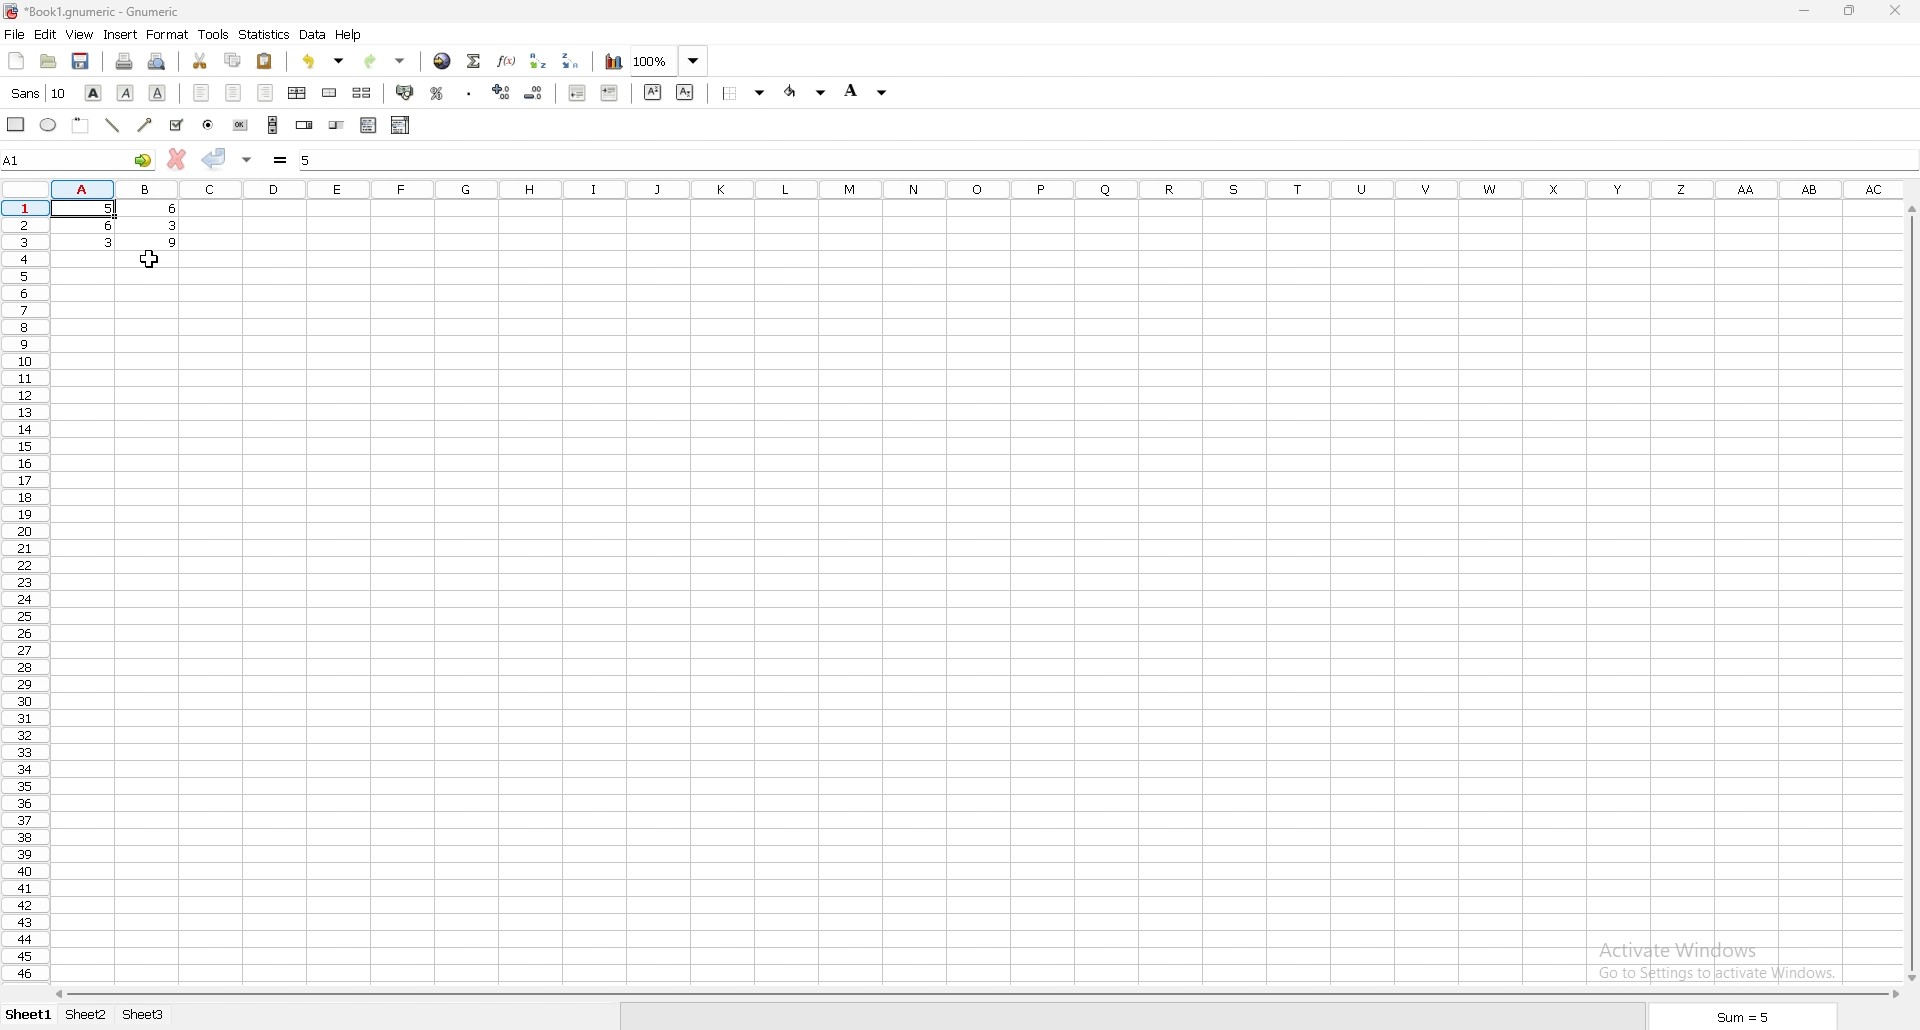  I want to click on merged cell, so click(329, 93).